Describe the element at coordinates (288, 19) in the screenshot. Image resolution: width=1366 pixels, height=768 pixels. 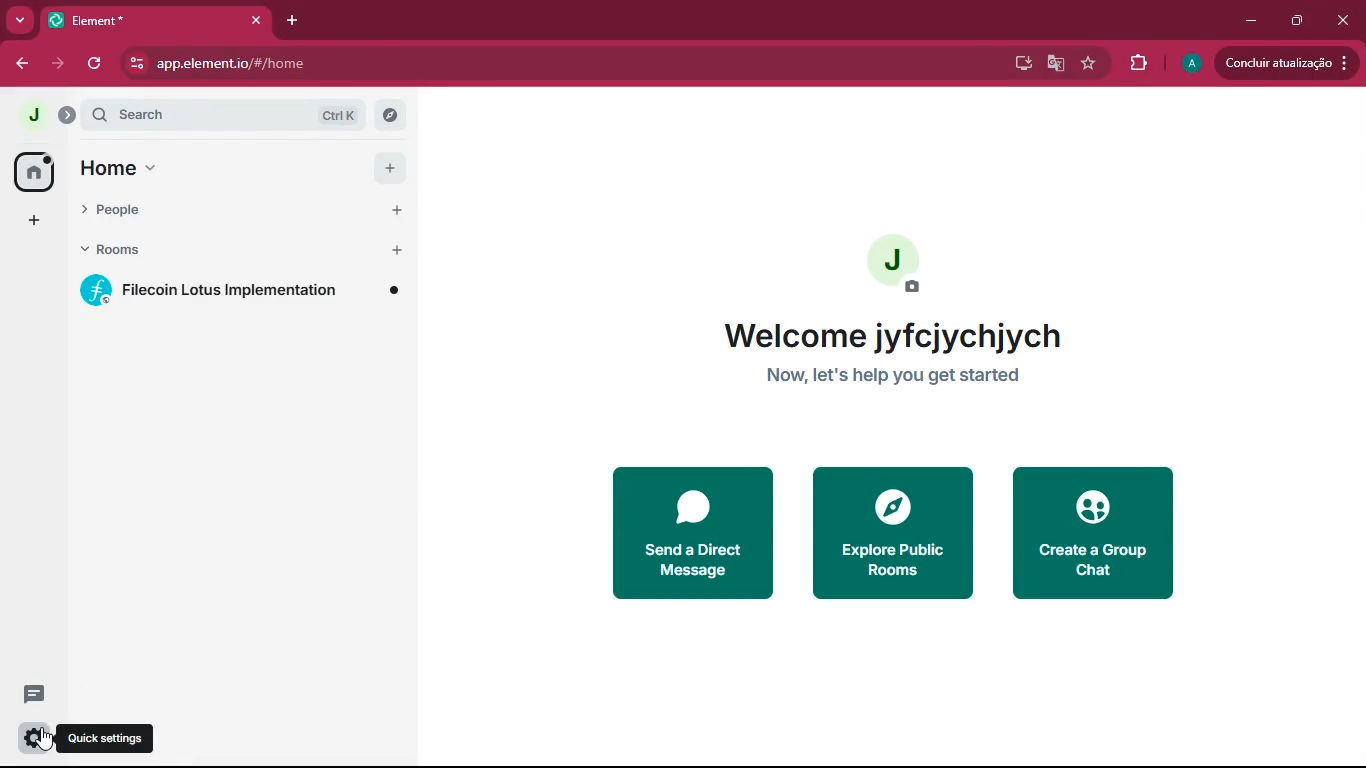
I see `add tab` at that location.